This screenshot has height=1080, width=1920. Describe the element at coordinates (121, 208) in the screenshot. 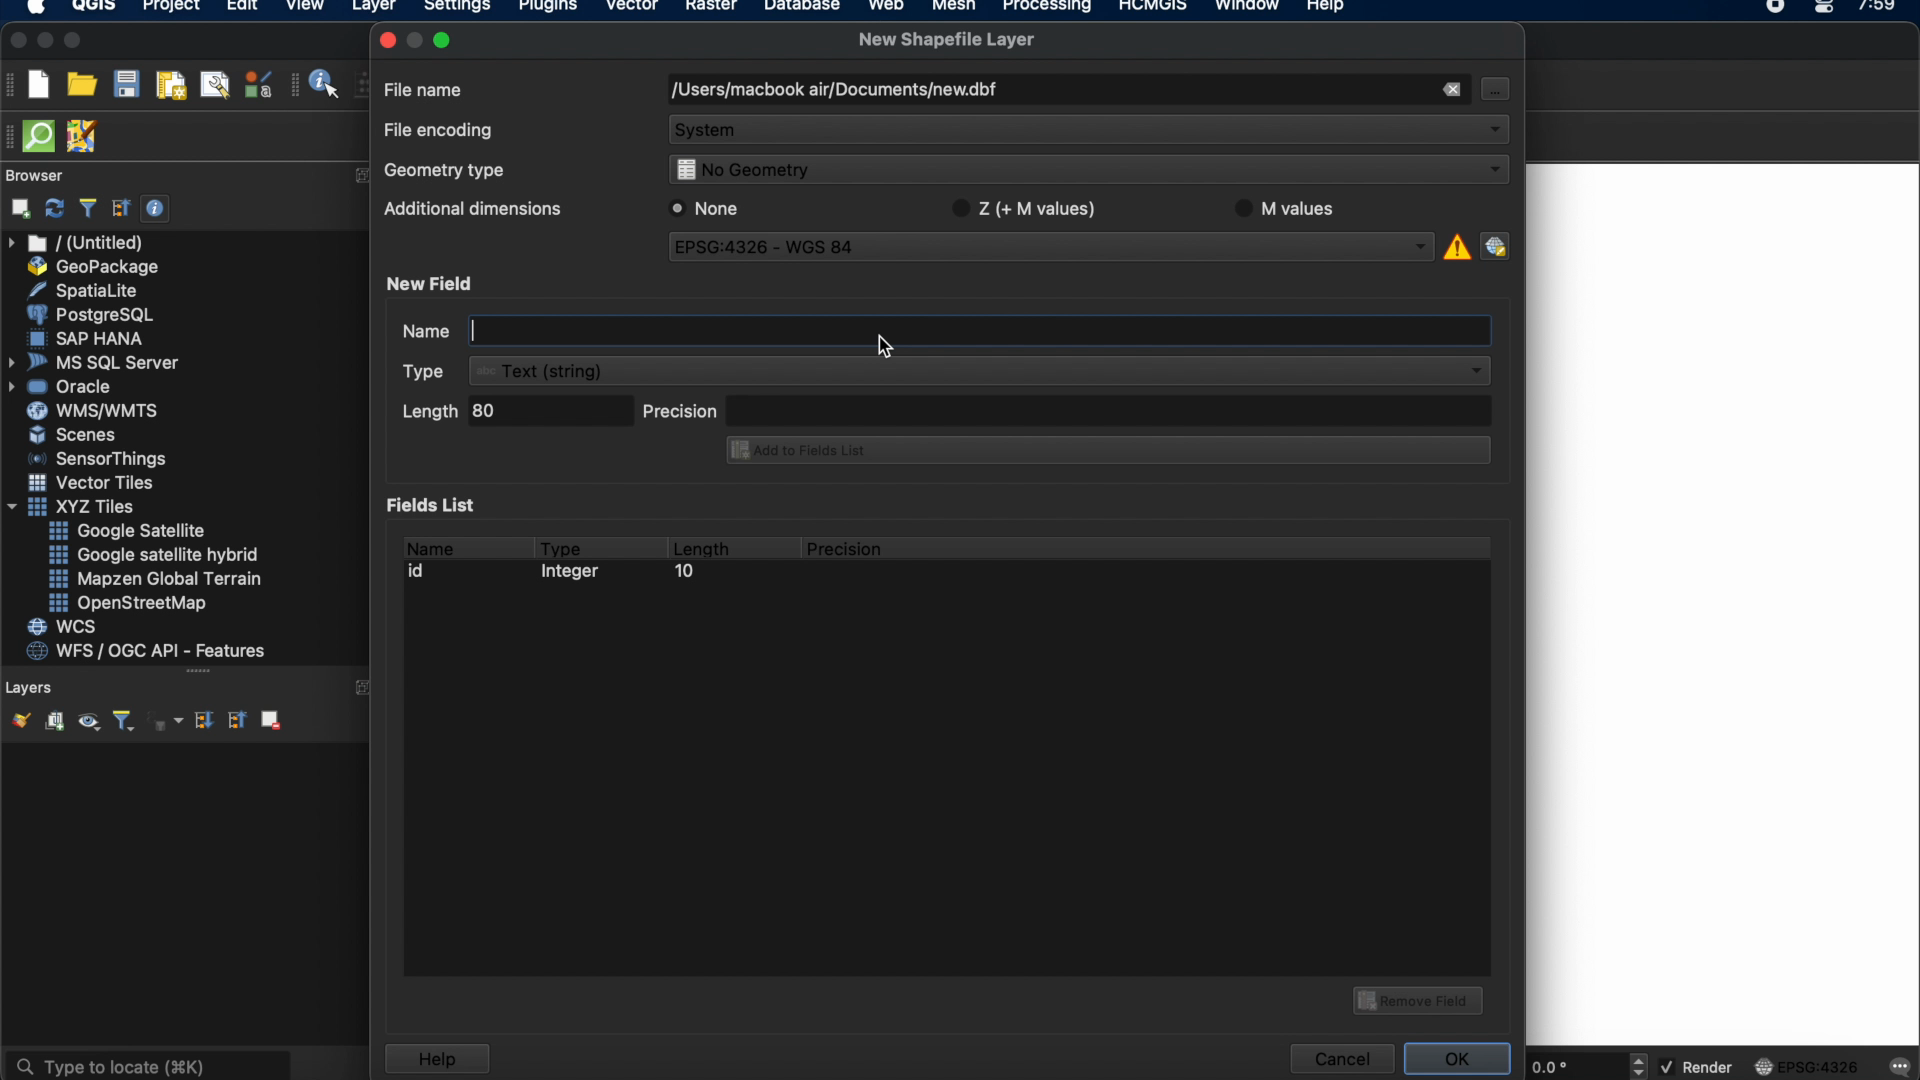

I see `collapse all` at that location.